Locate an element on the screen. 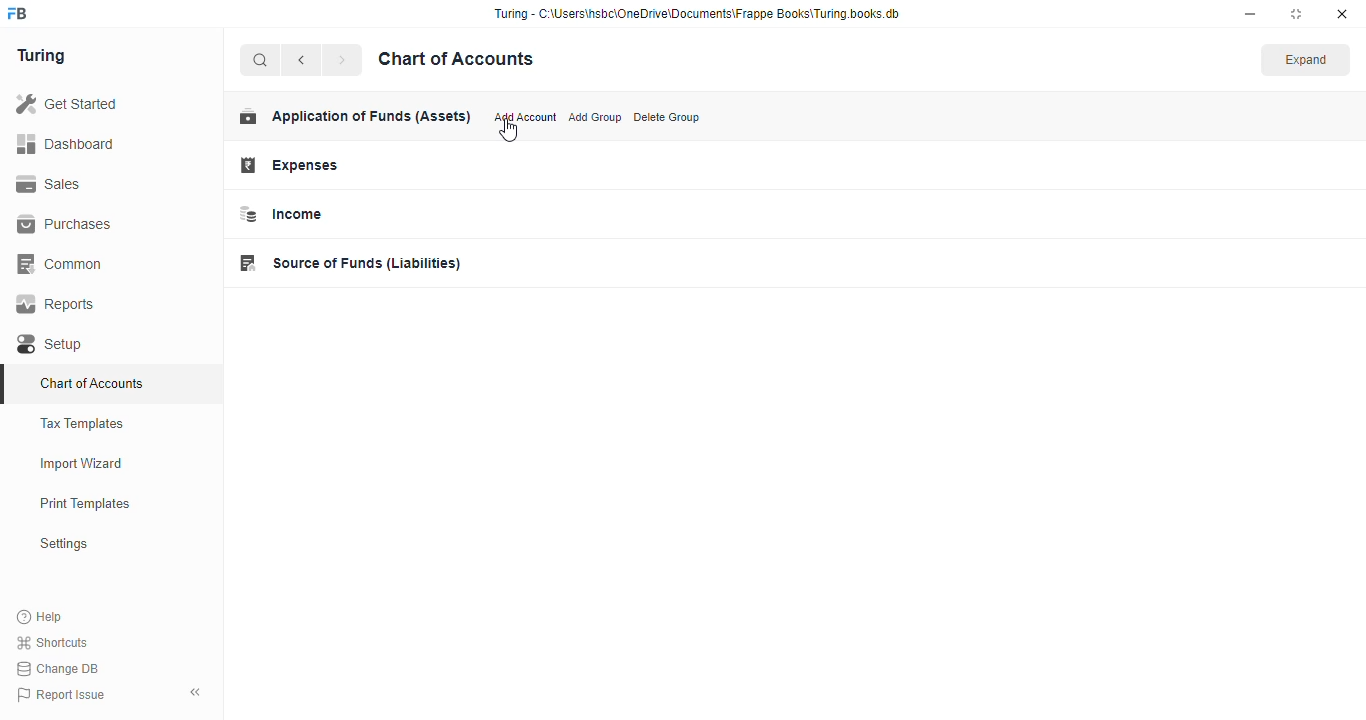 The width and height of the screenshot is (1366, 720). cursor is located at coordinates (509, 131).